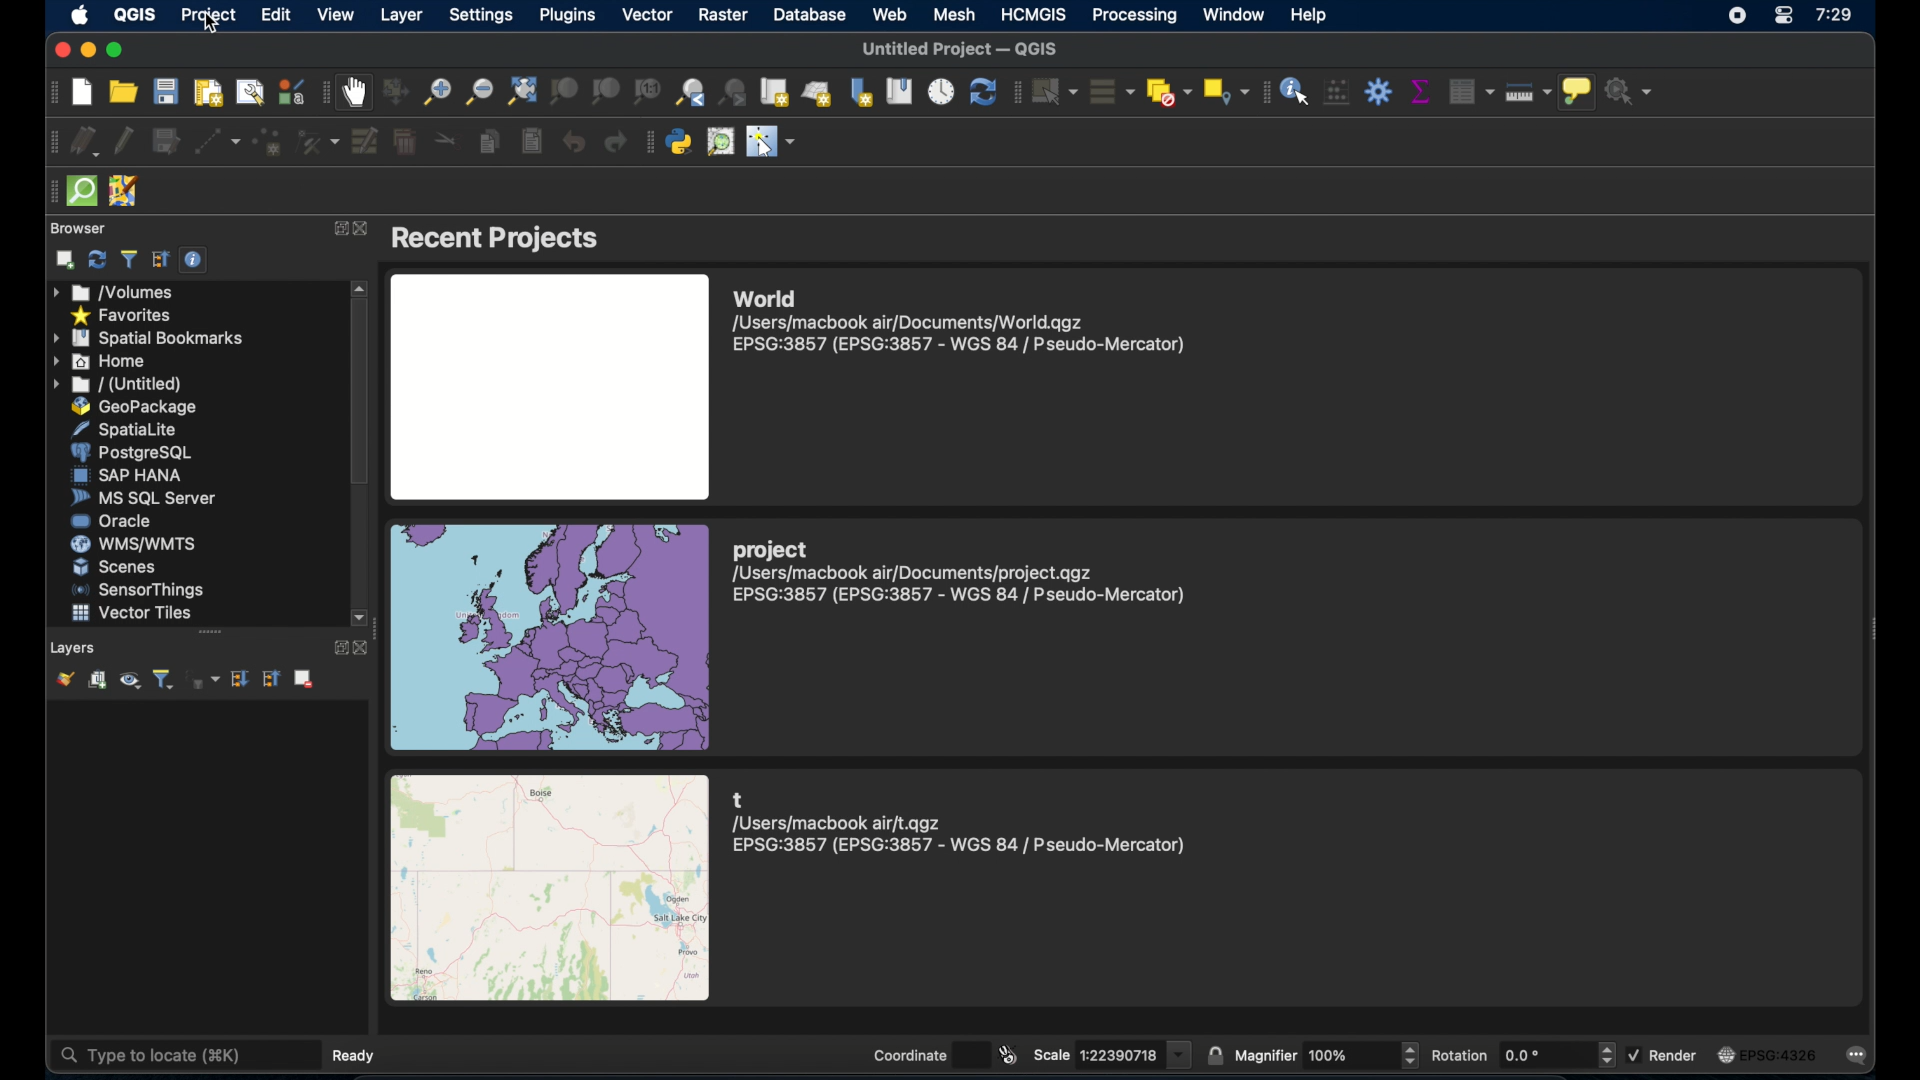  I want to click on filter browser, so click(128, 259).